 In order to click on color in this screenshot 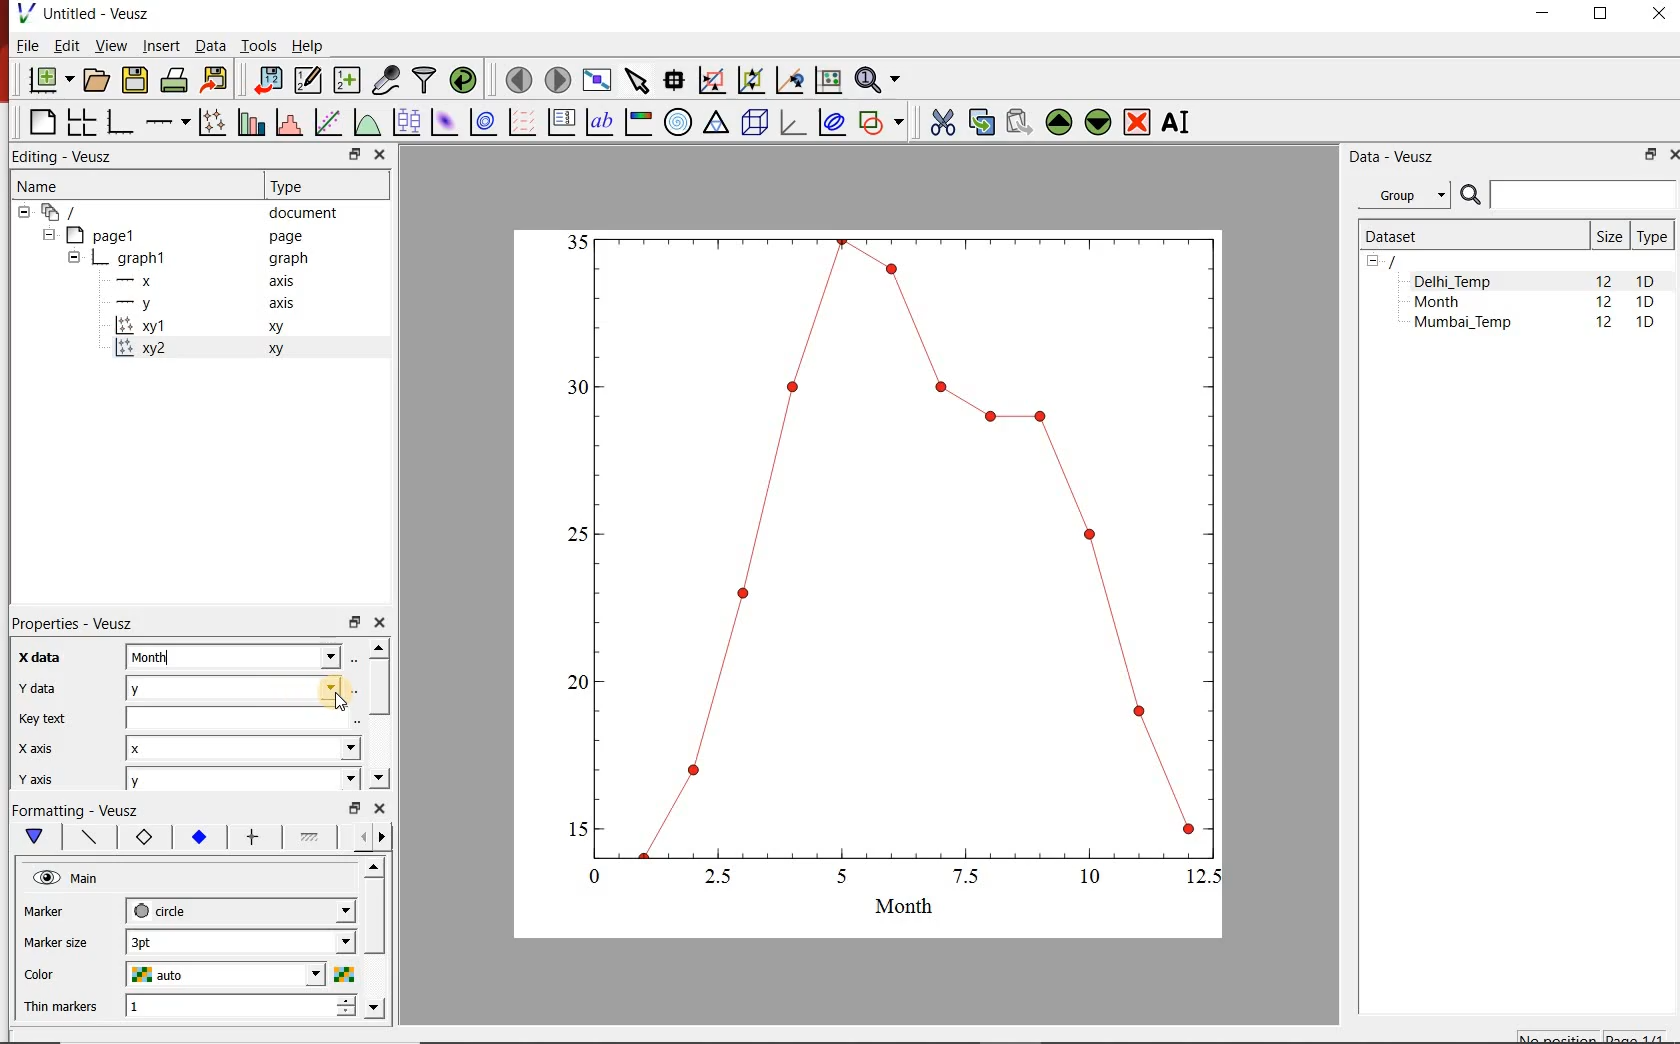, I will do `click(57, 975)`.